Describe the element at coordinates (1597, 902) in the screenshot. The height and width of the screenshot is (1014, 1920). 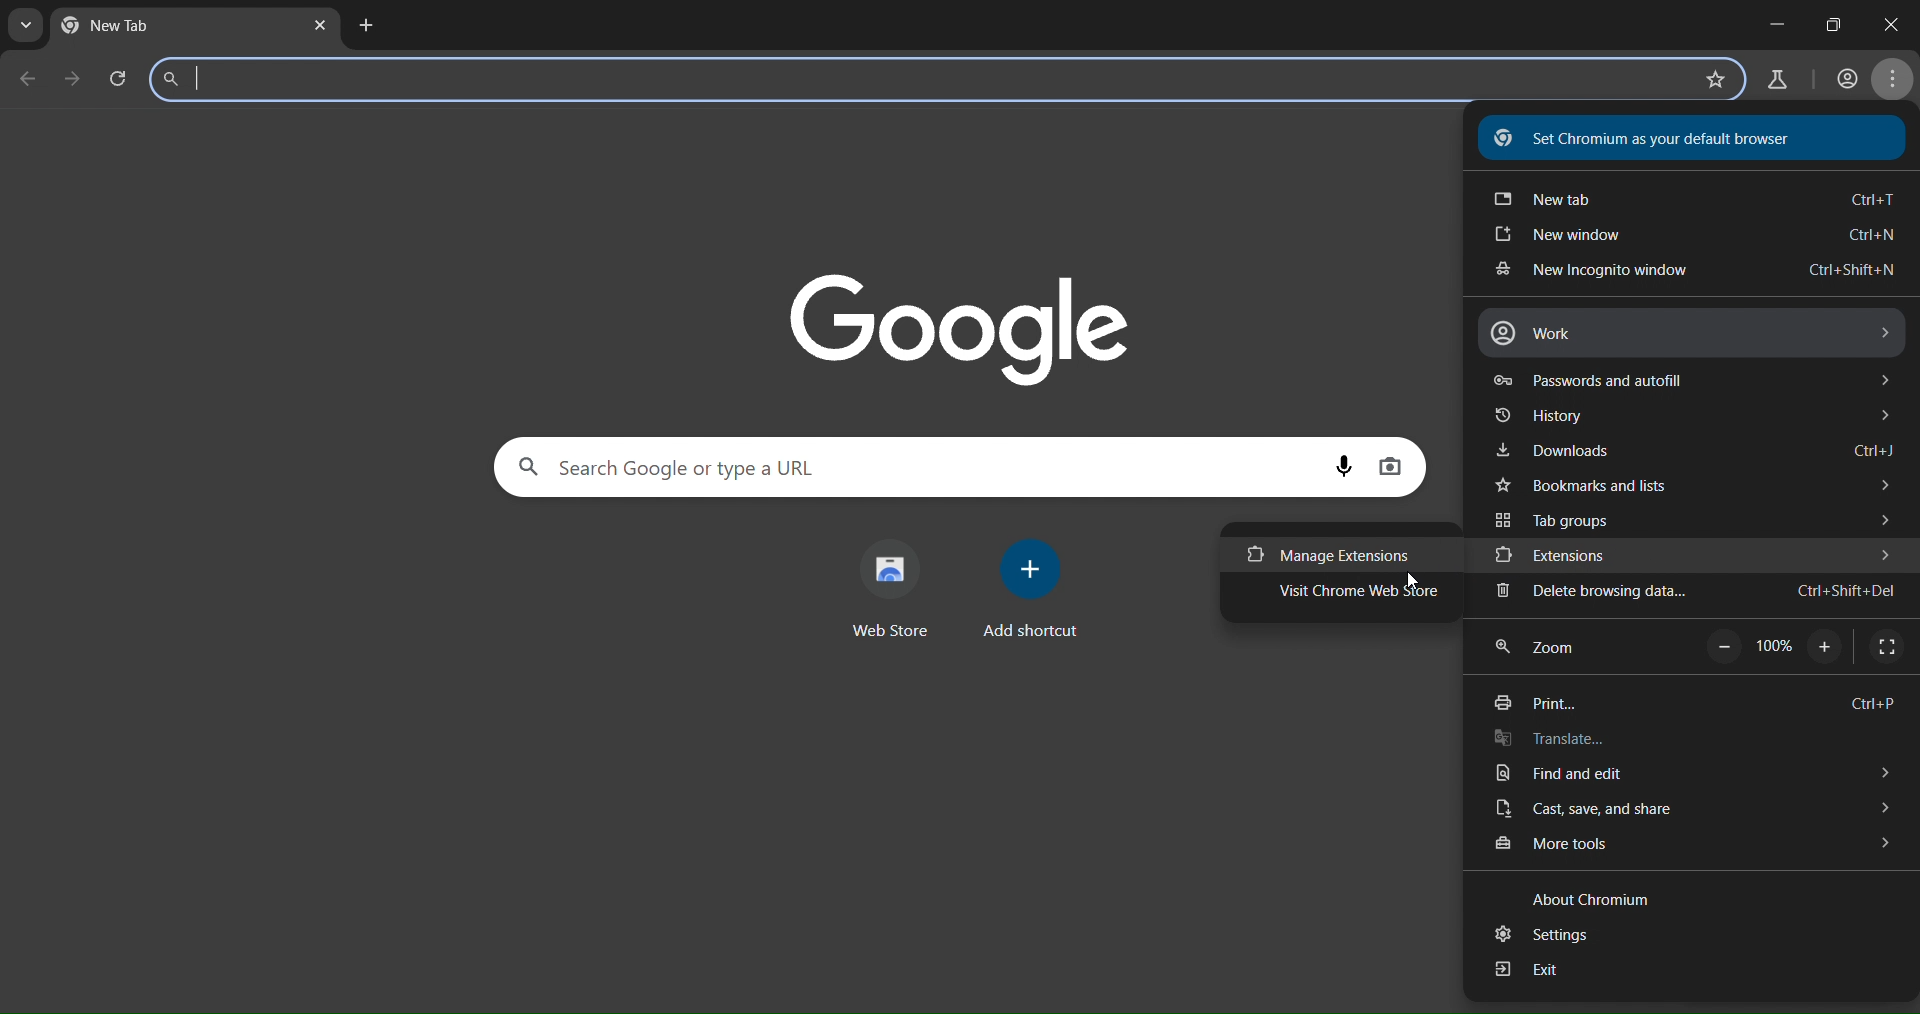
I see `About Chromium` at that location.